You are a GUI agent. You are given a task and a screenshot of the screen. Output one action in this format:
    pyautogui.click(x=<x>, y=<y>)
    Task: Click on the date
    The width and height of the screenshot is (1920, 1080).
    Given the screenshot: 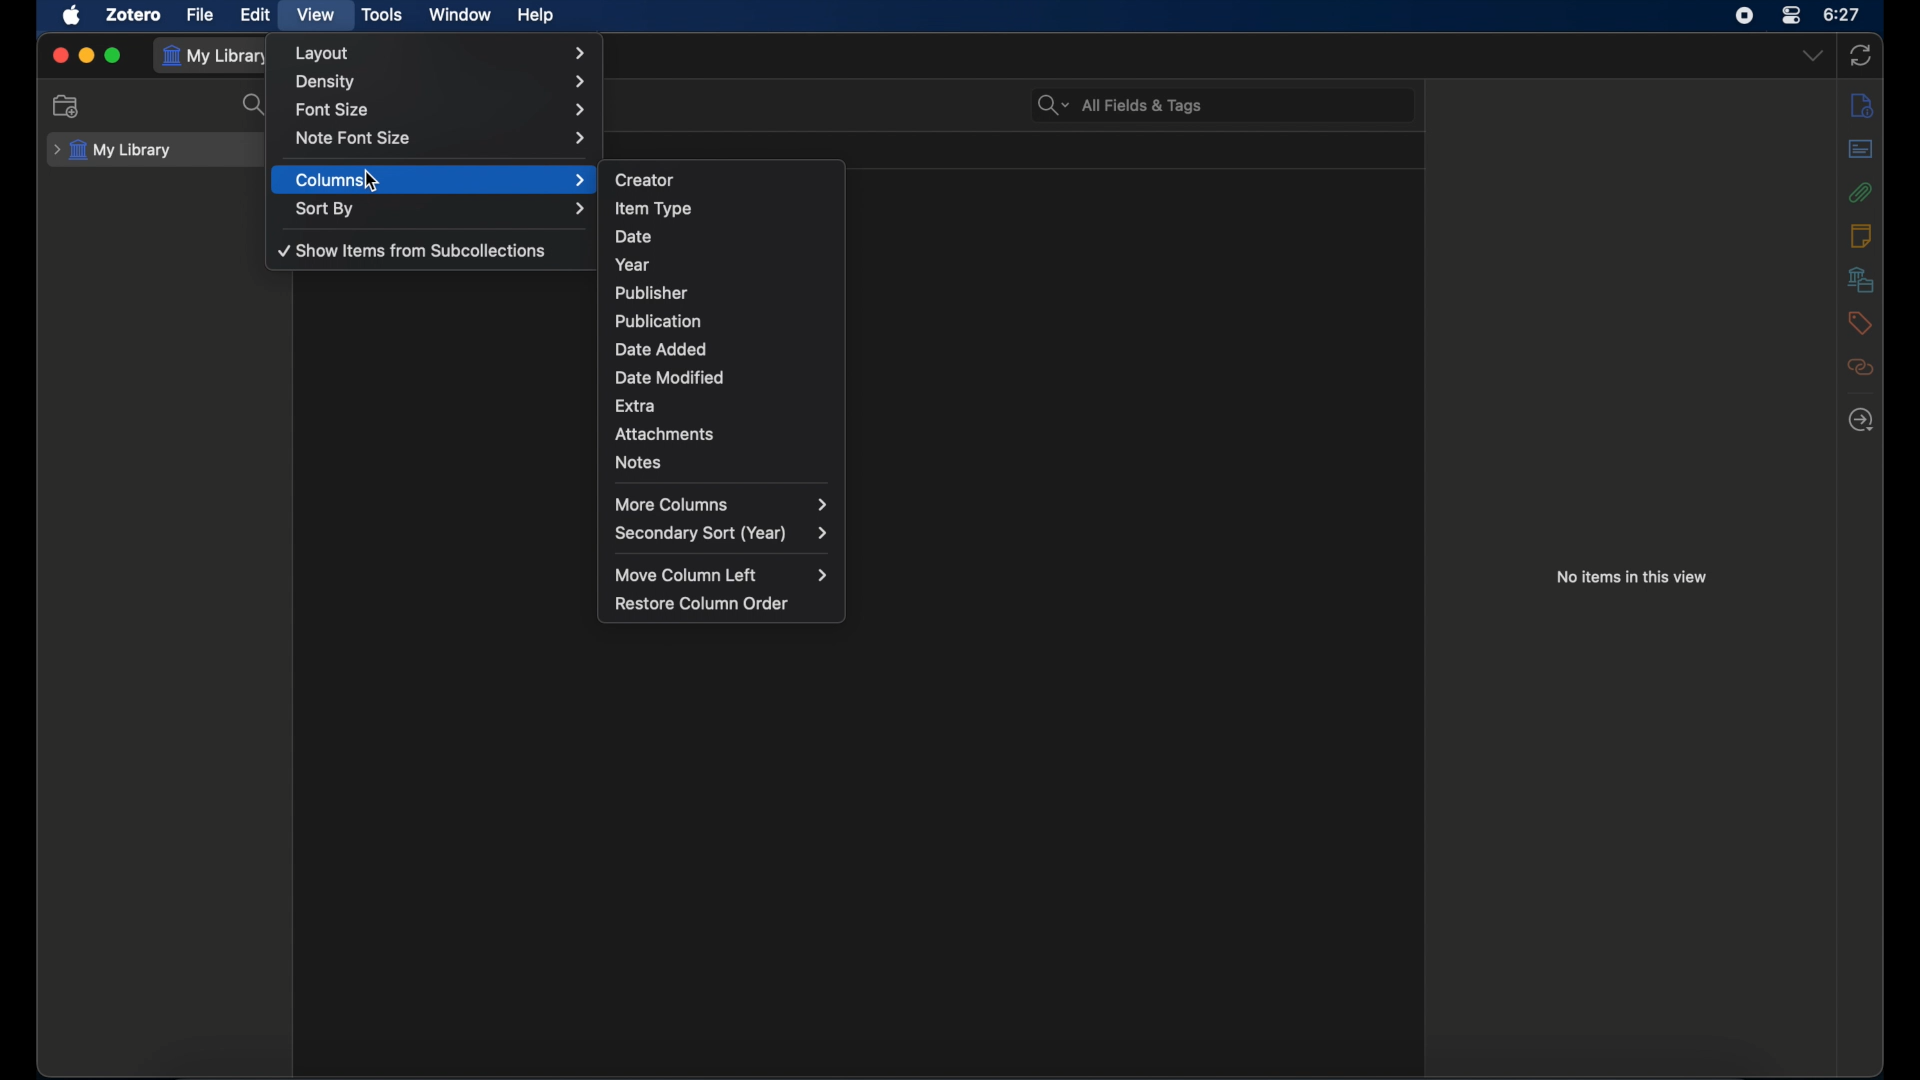 What is the action you would take?
    pyautogui.click(x=635, y=236)
    